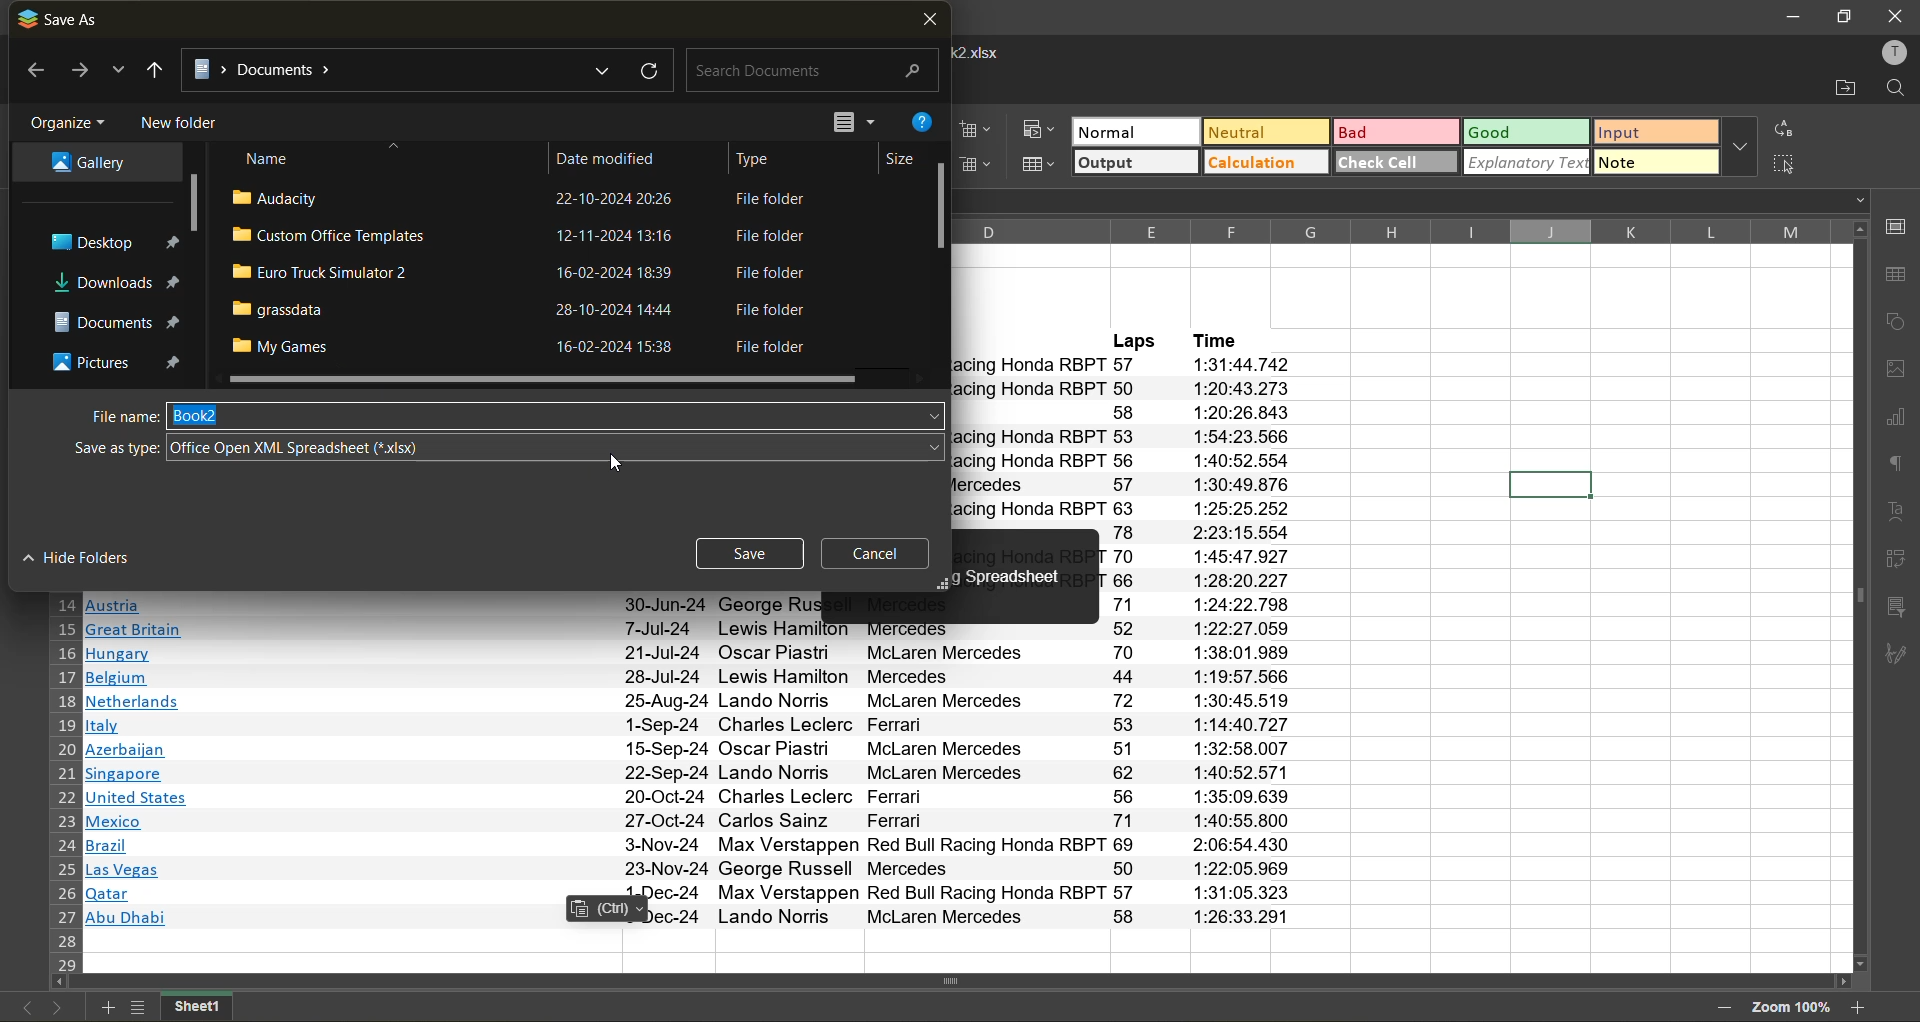 The height and width of the screenshot is (1022, 1920). What do you see at coordinates (688, 654) in the screenshot?
I see `text info` at bounding box center [688, 654].